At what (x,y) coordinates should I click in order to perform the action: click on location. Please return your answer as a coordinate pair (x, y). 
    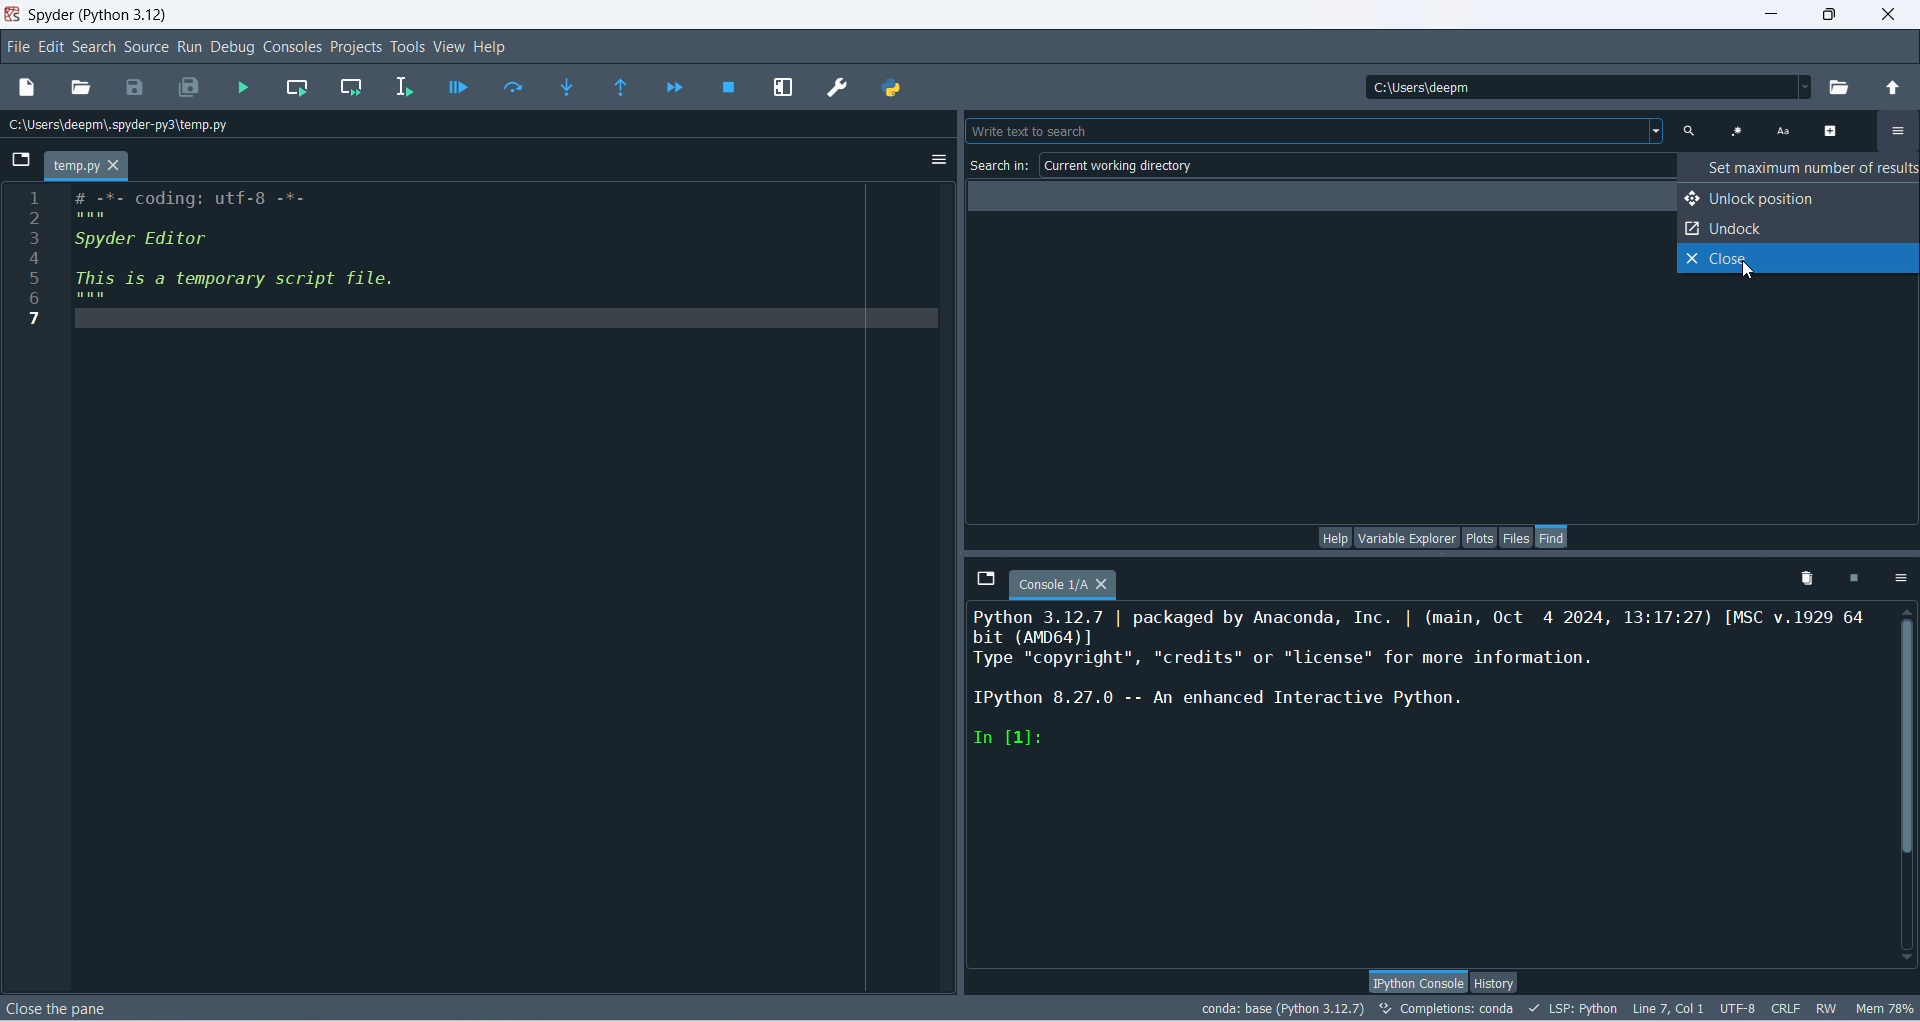
    Looking at the image, I should click on (123, 125).